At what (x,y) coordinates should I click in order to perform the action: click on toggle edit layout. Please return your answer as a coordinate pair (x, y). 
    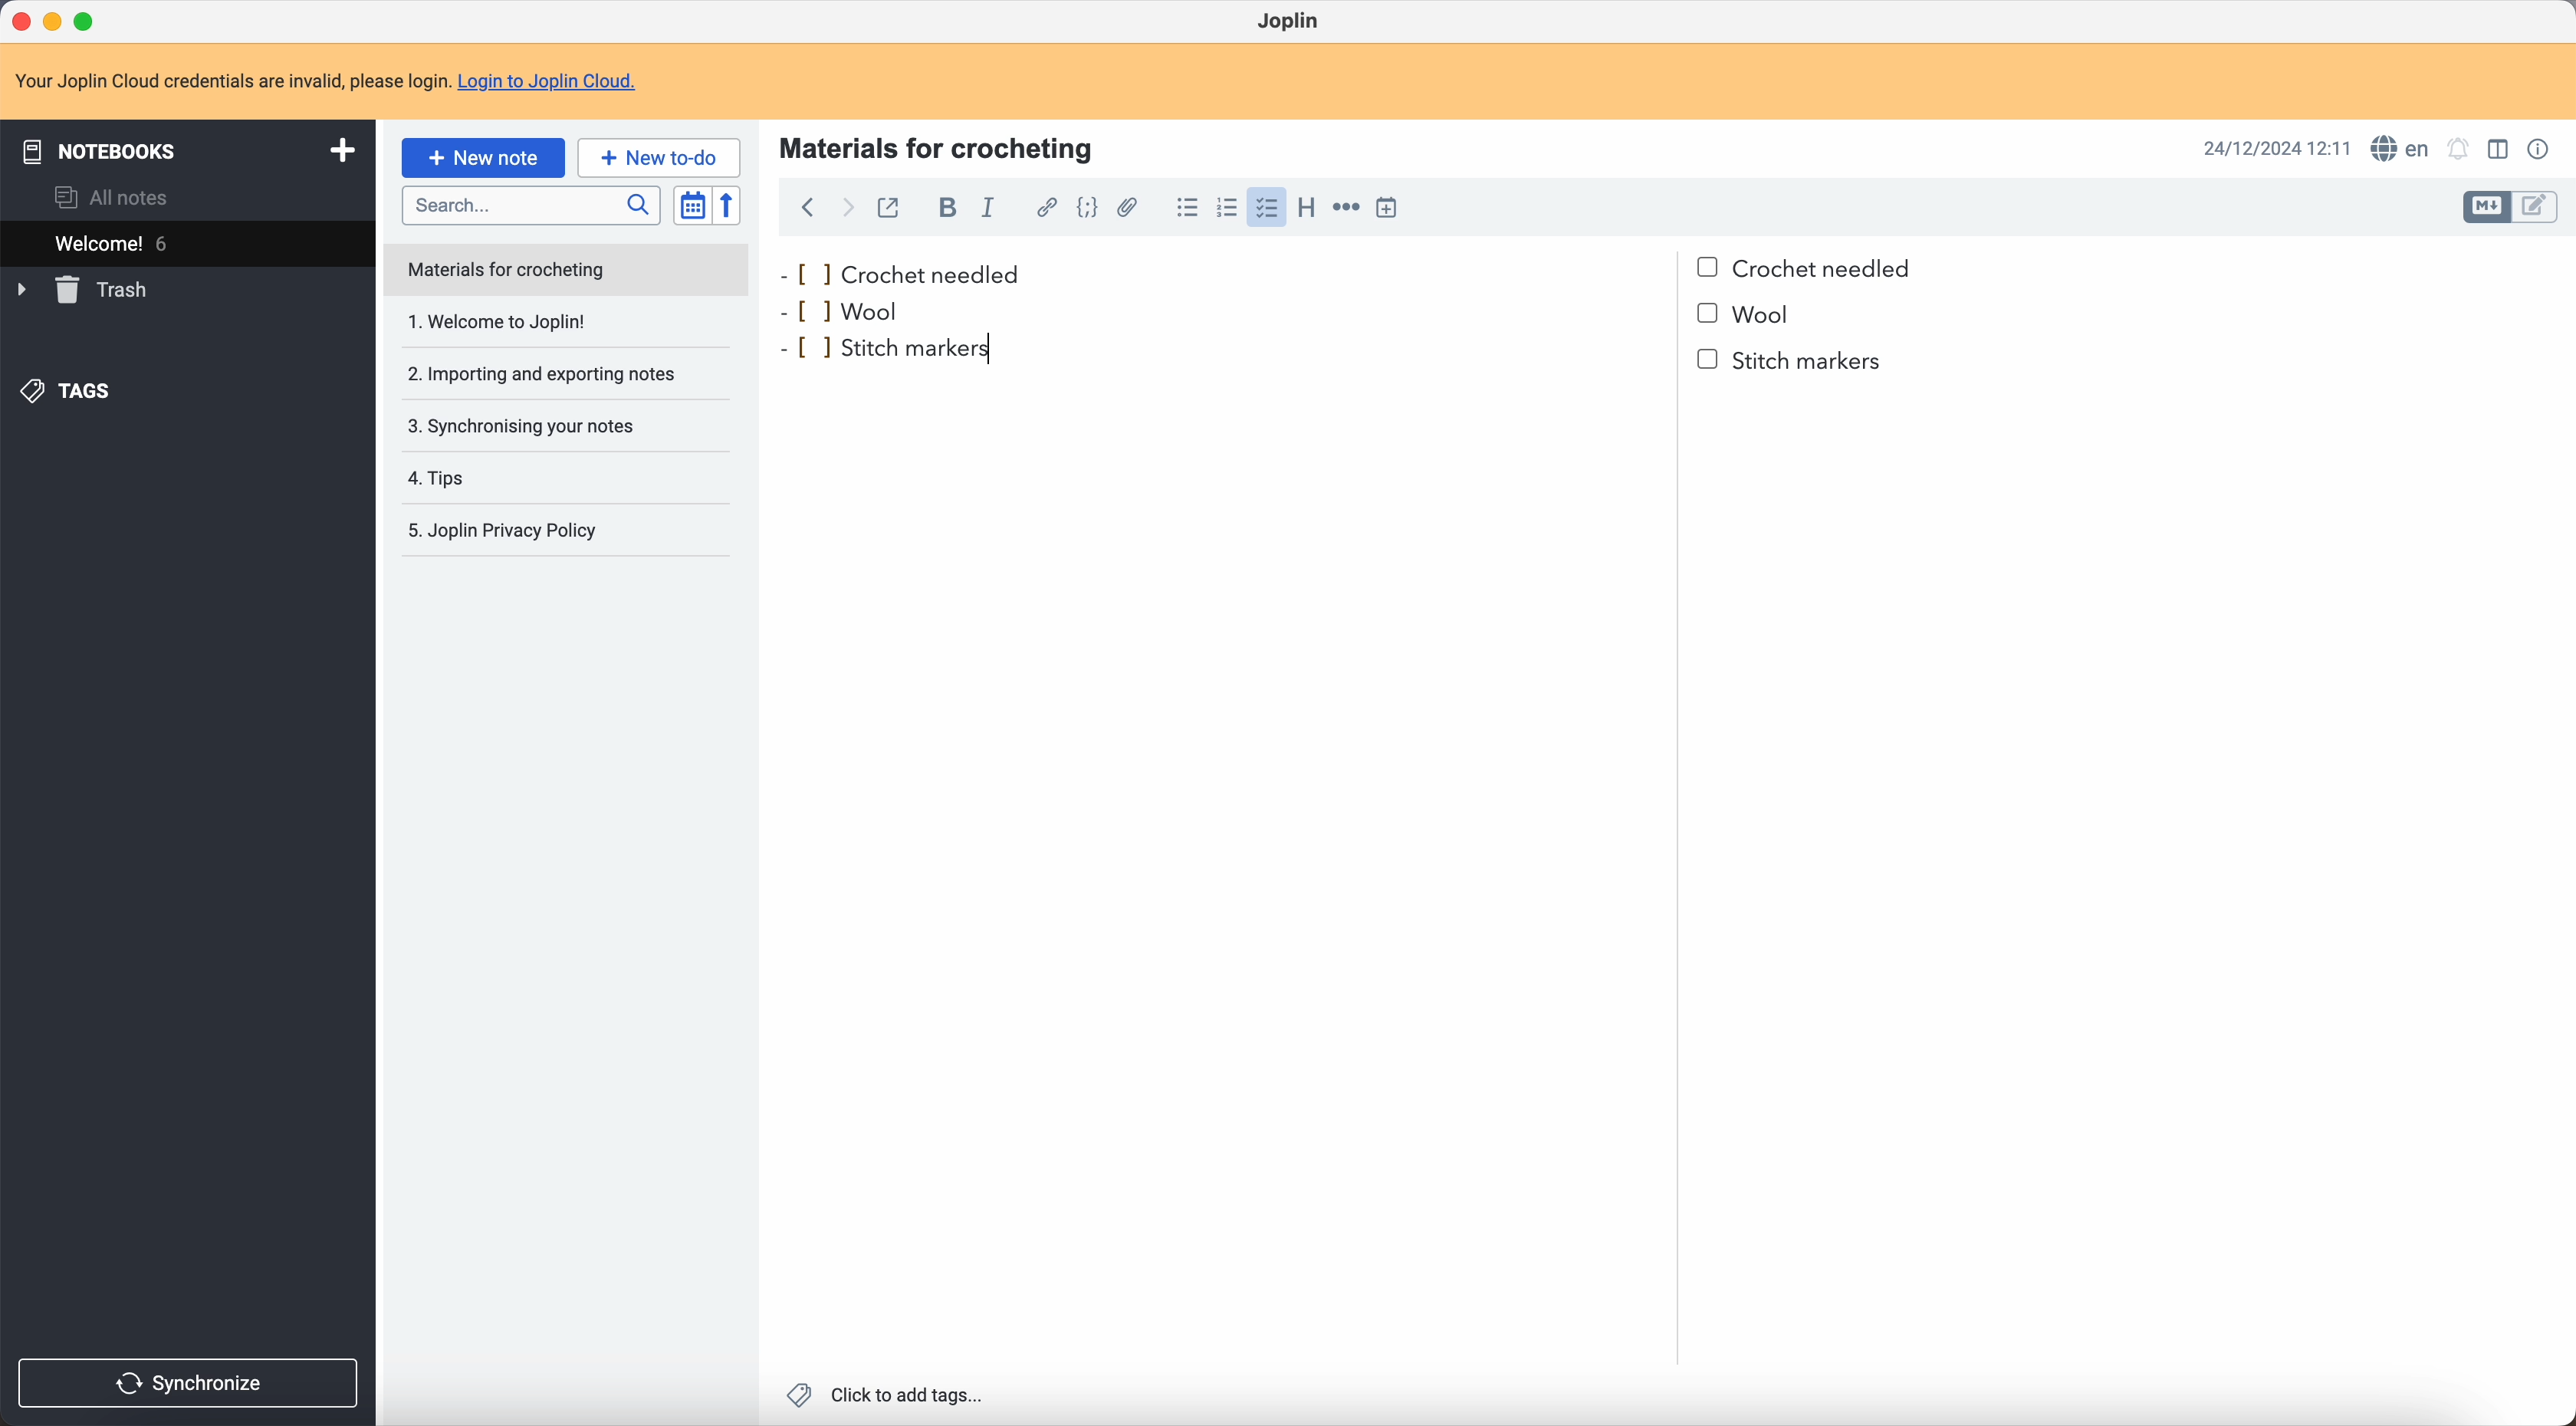
    Looking at the image, I should click on (2501, 148).